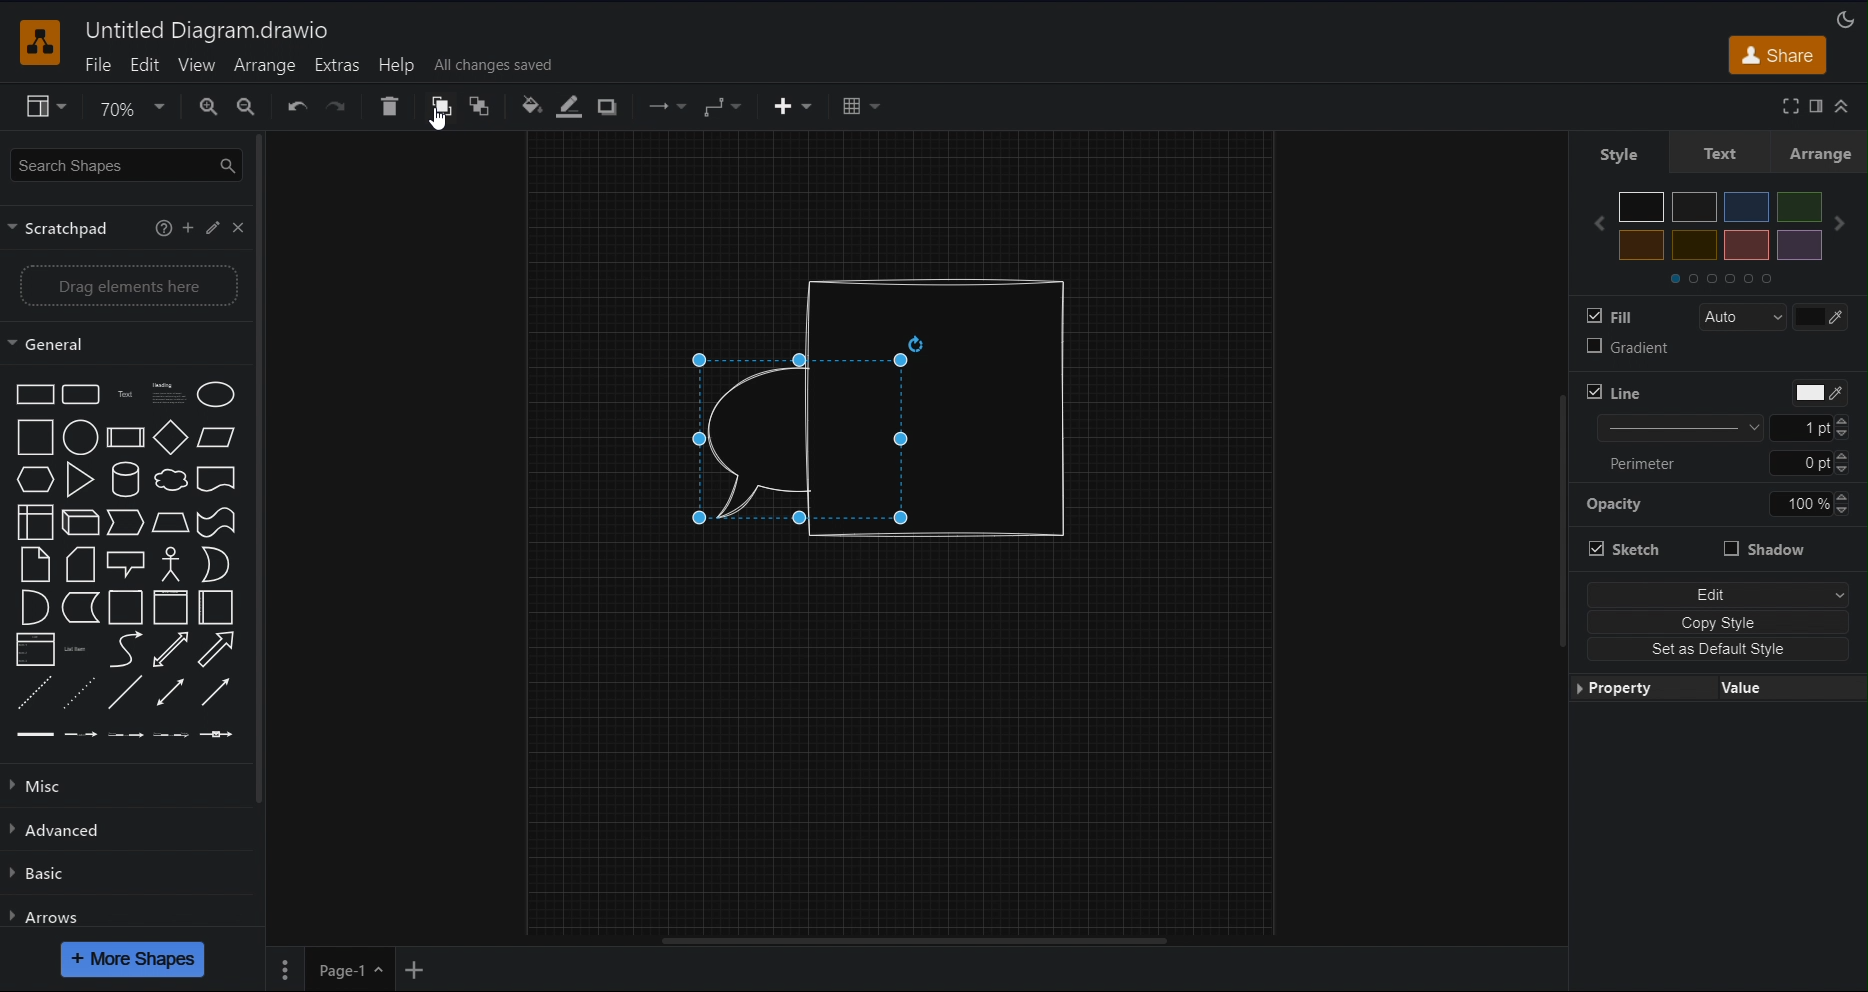  What do you see at coordinates (1817, 106) in the screenshot?
I see `Format` at bounding box center [1817, 106].